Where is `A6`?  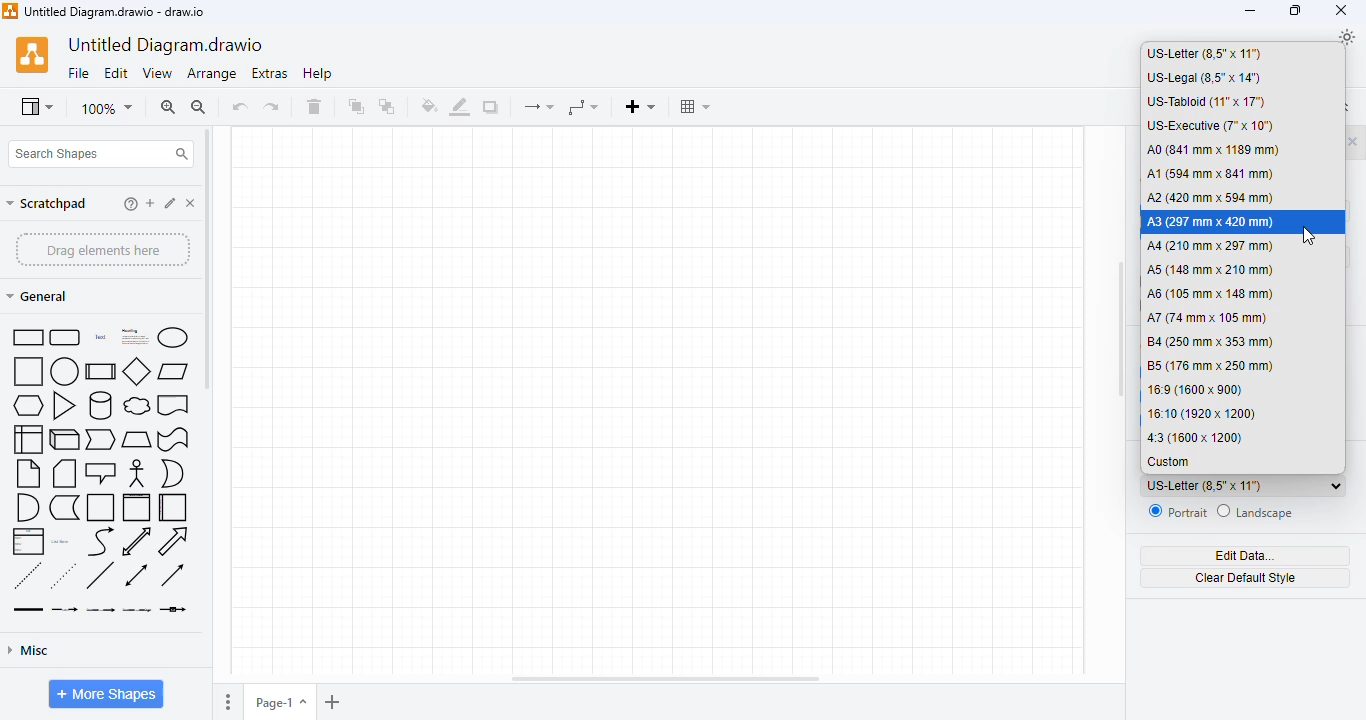 A6 is located at coordinates (1211, 295).